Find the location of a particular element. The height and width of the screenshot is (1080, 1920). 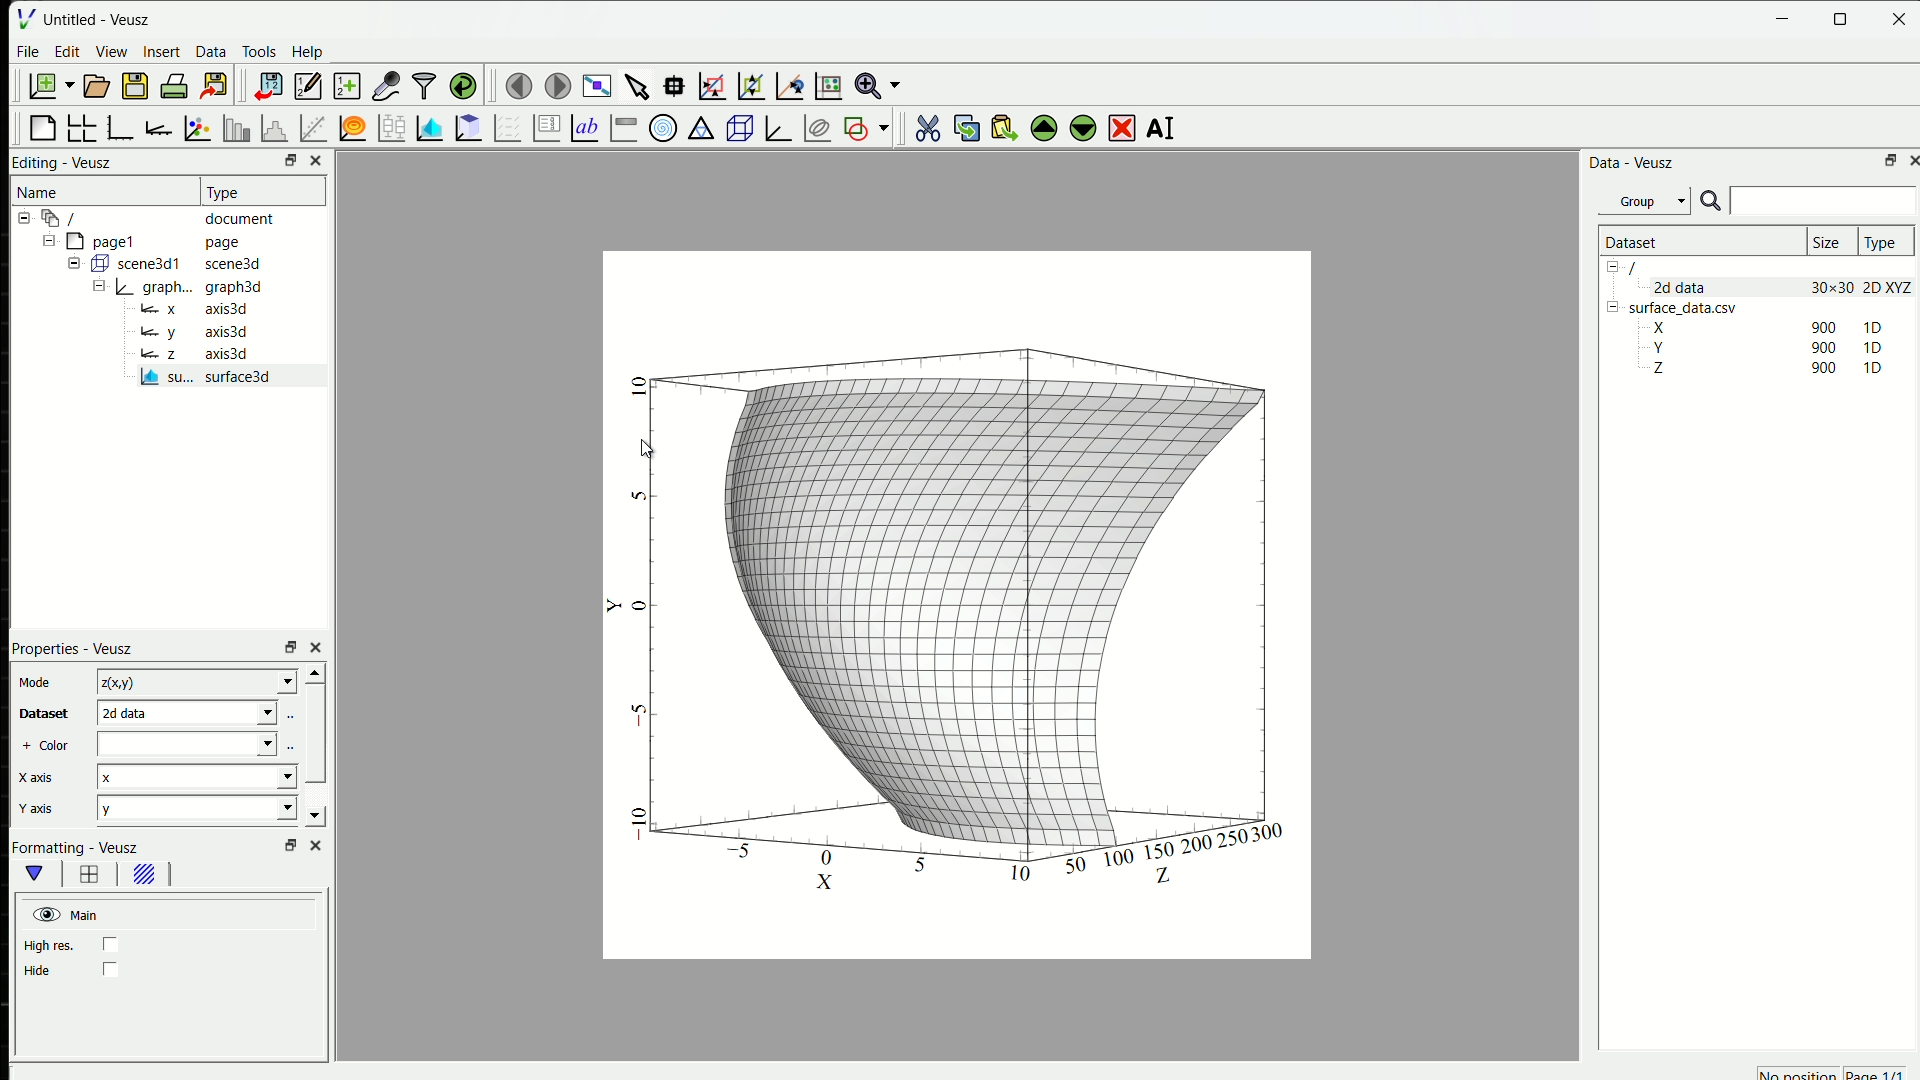

scrollbar is located at coordinates (318, 734).